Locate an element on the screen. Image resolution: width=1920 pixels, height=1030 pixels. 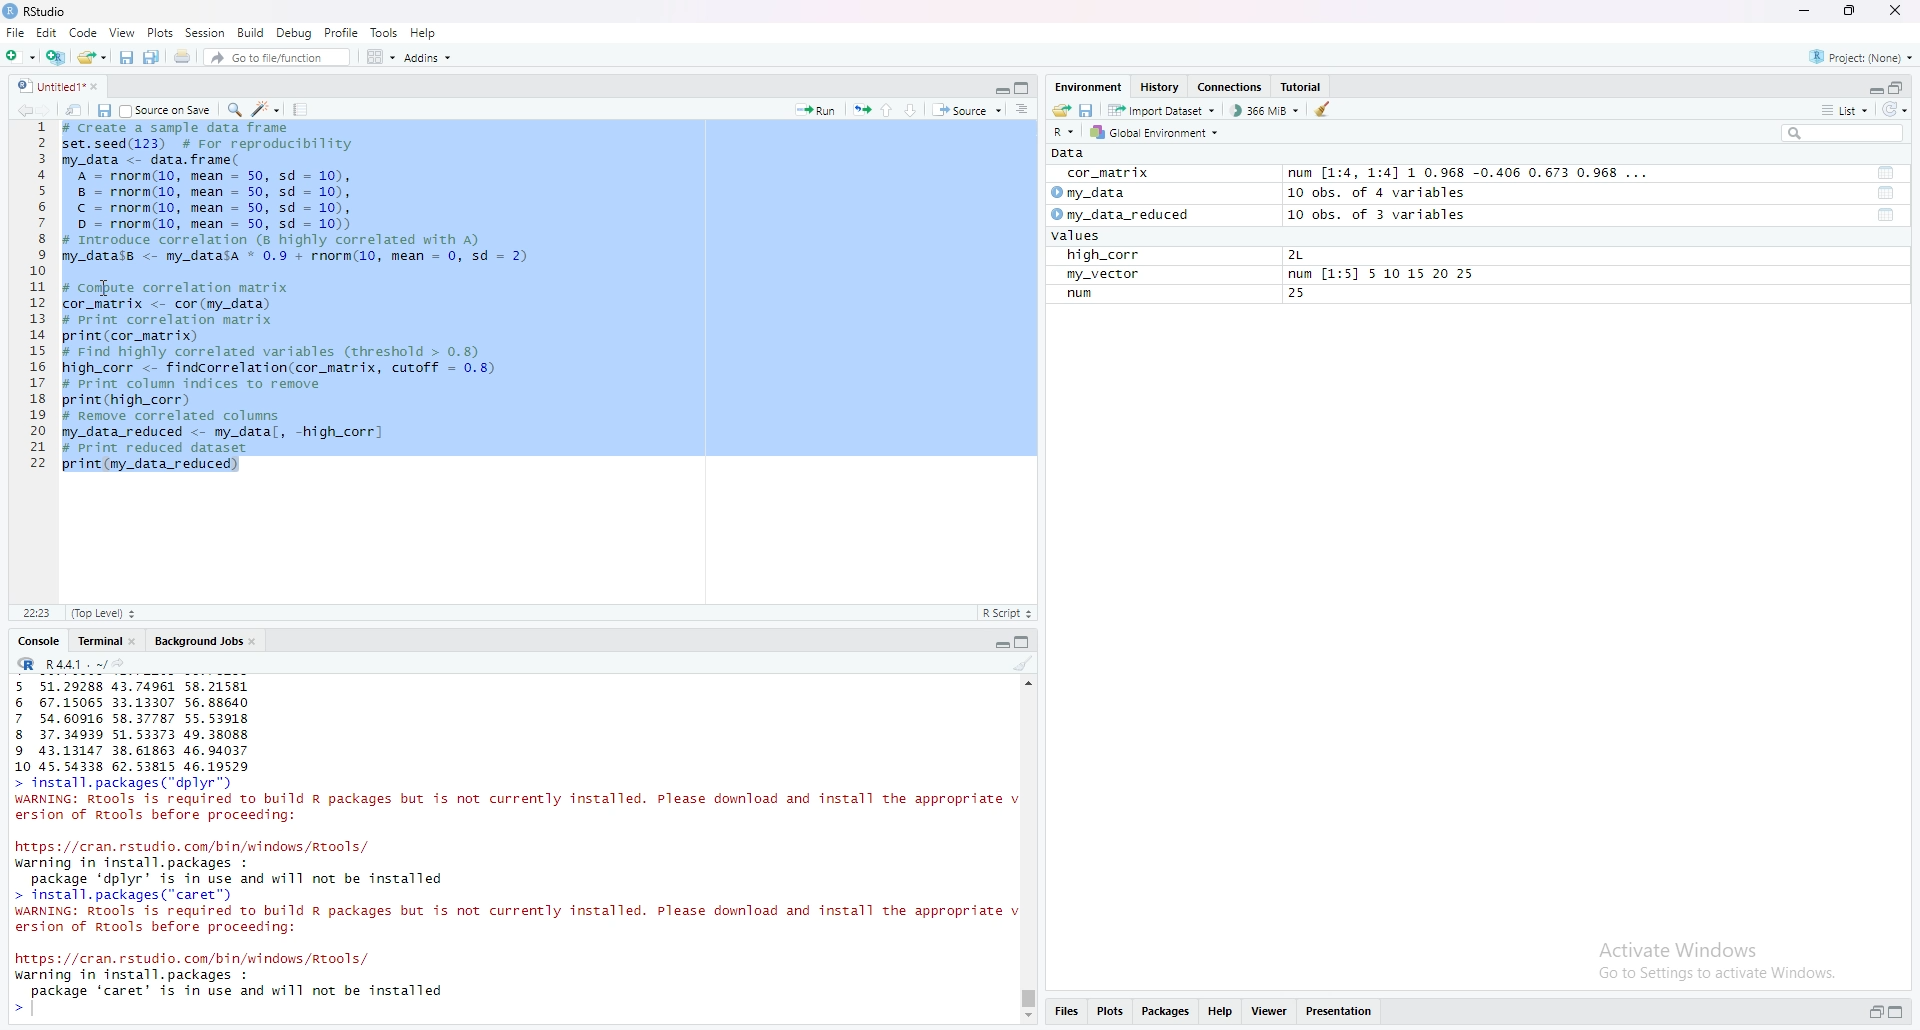
Packages is located at coordinates (1164, 1012).